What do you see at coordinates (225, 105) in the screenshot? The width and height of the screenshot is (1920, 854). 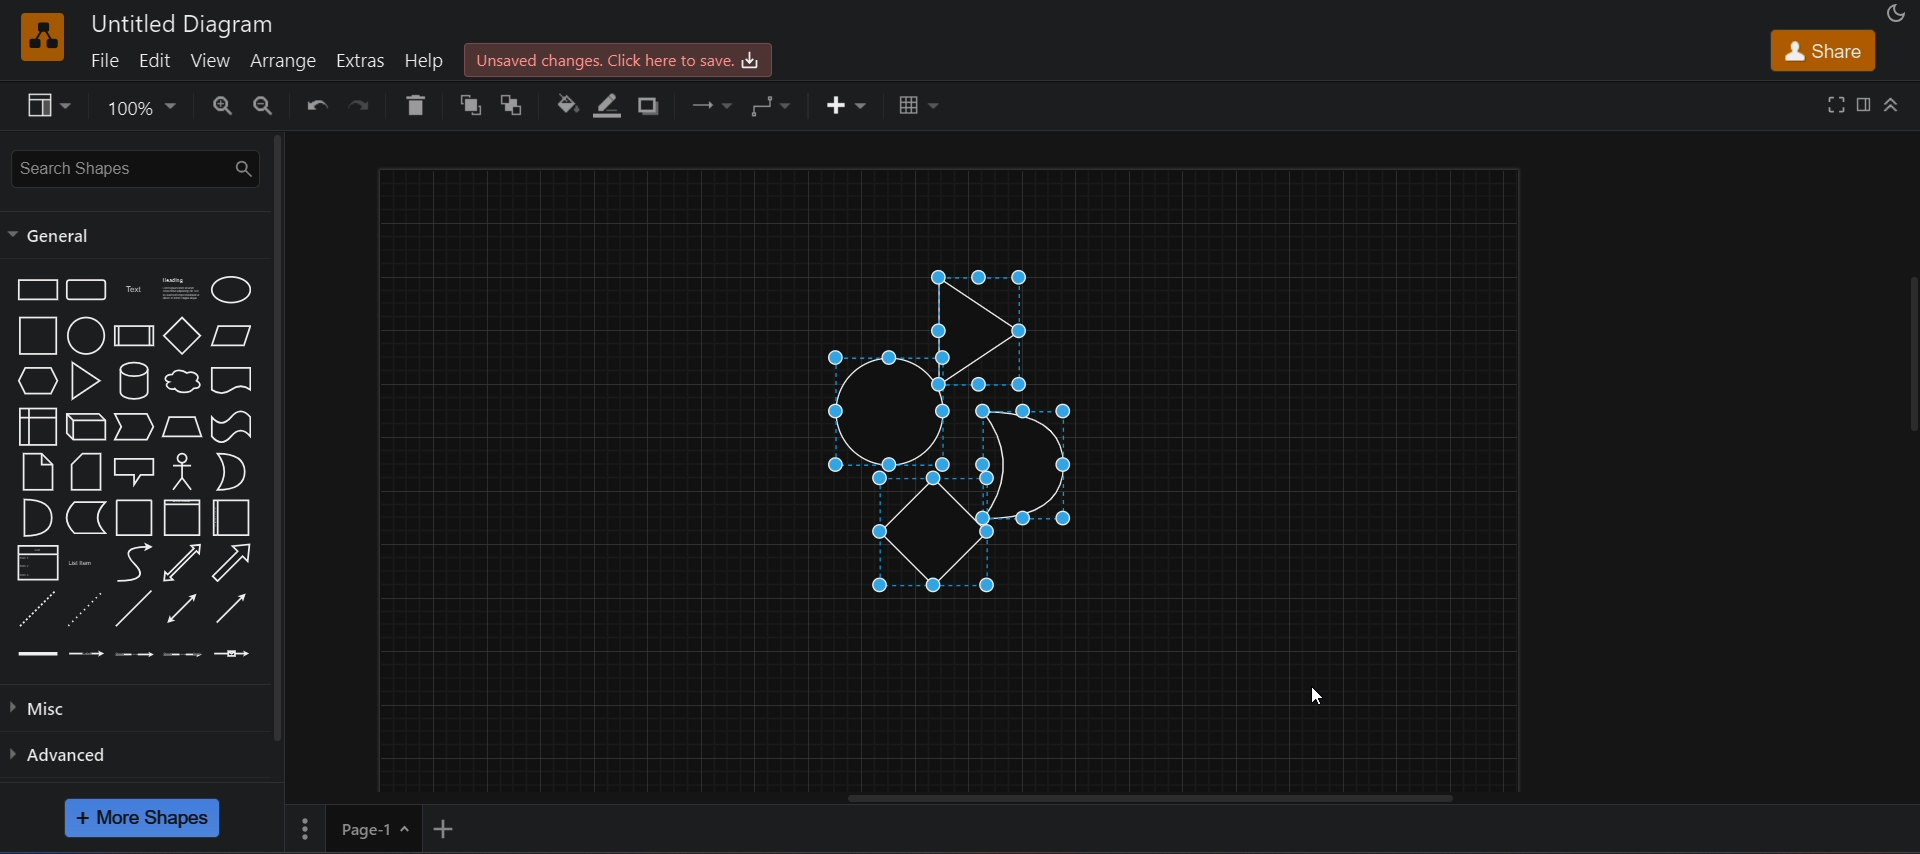 I see `zoom in` at bounding box center [225, 105].